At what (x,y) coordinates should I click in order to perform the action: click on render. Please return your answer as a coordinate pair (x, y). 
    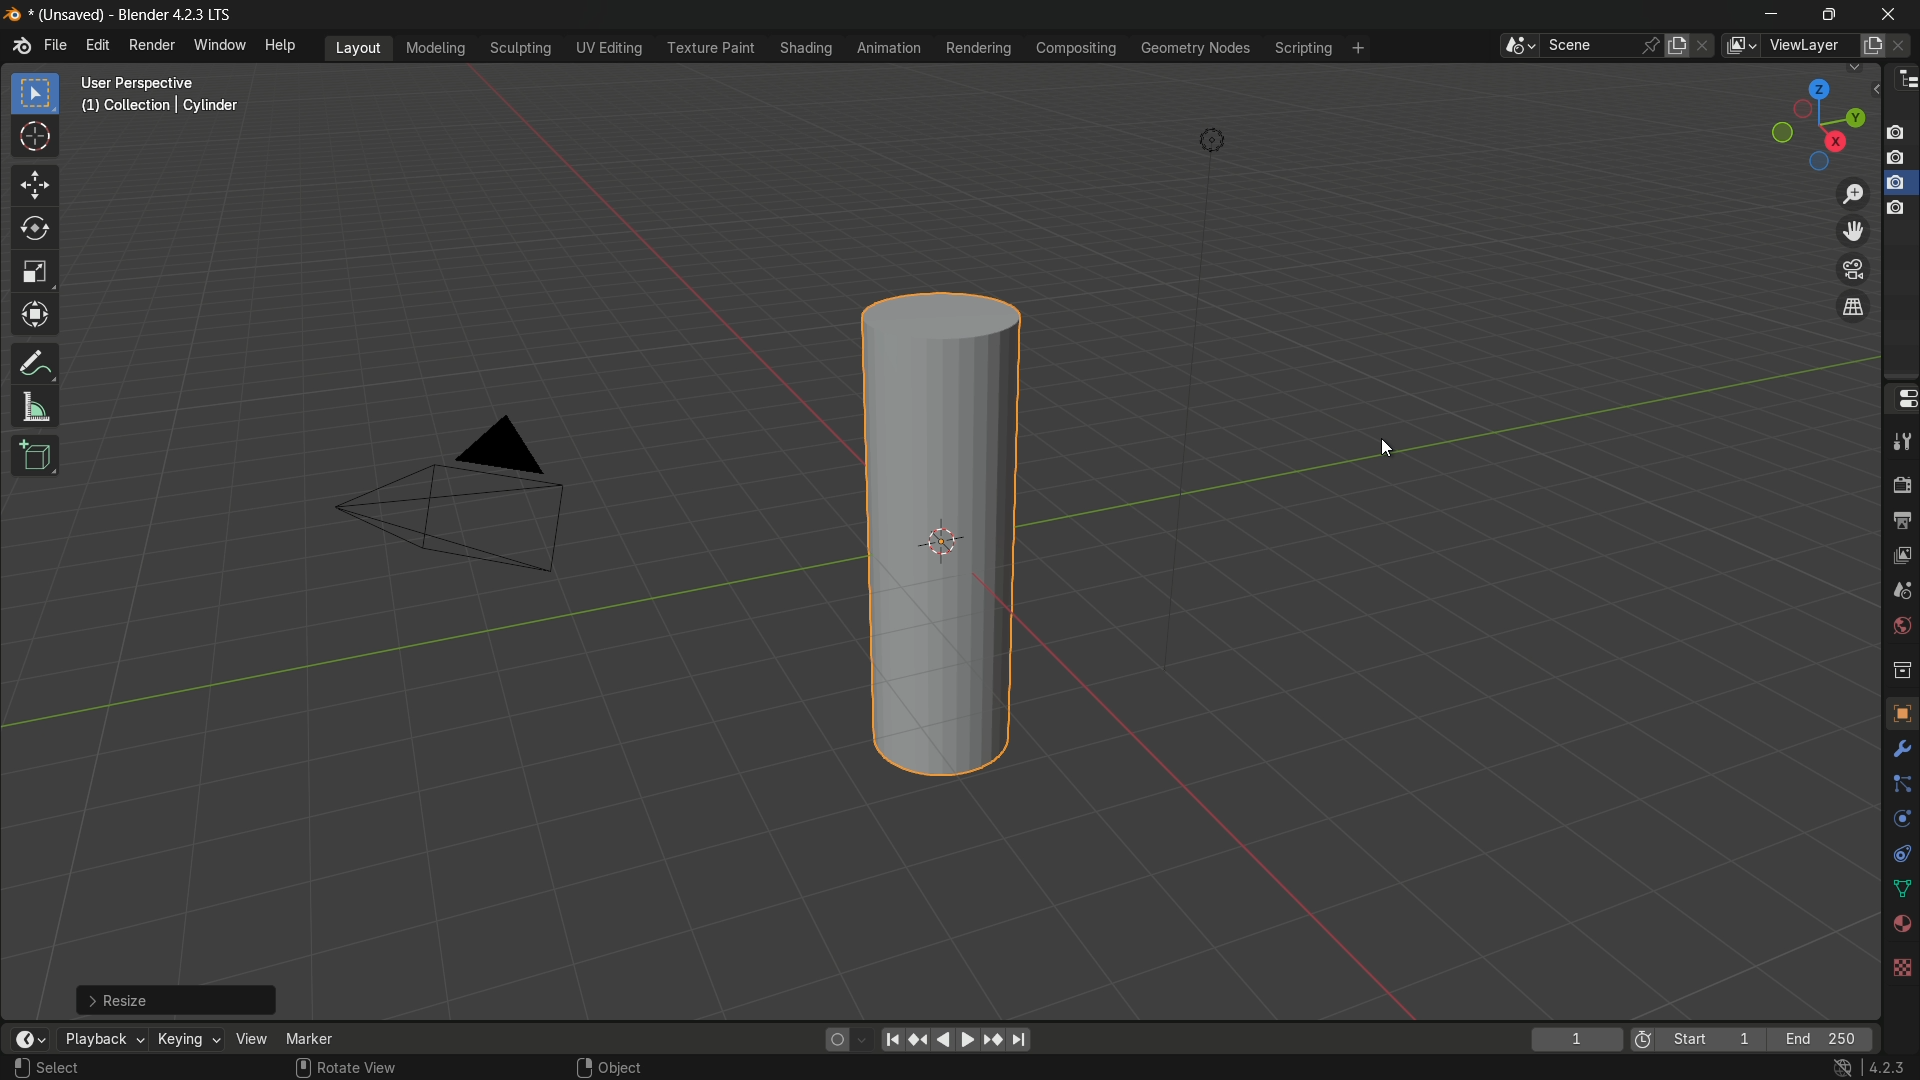
    Looking at the image, I should click on (1900, 486).